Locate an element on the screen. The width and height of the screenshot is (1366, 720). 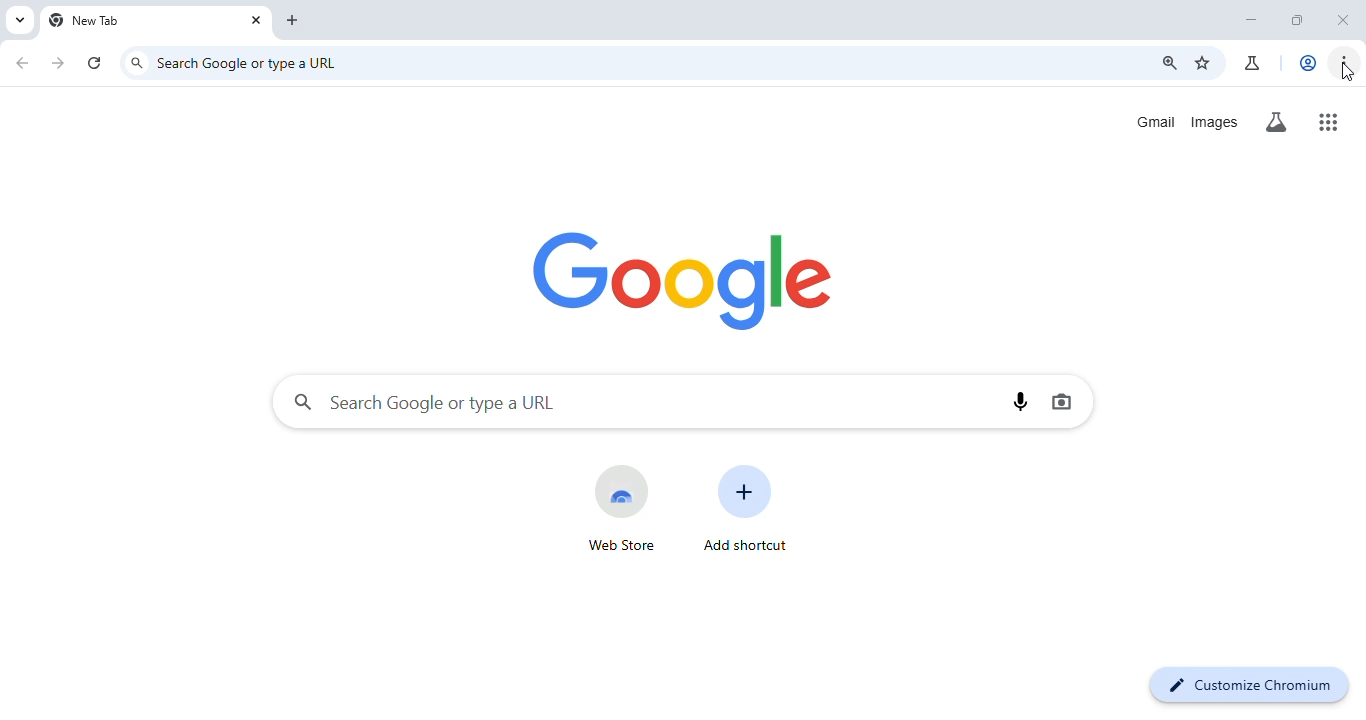
search google or type a URL is located at coordinates (253, 62).